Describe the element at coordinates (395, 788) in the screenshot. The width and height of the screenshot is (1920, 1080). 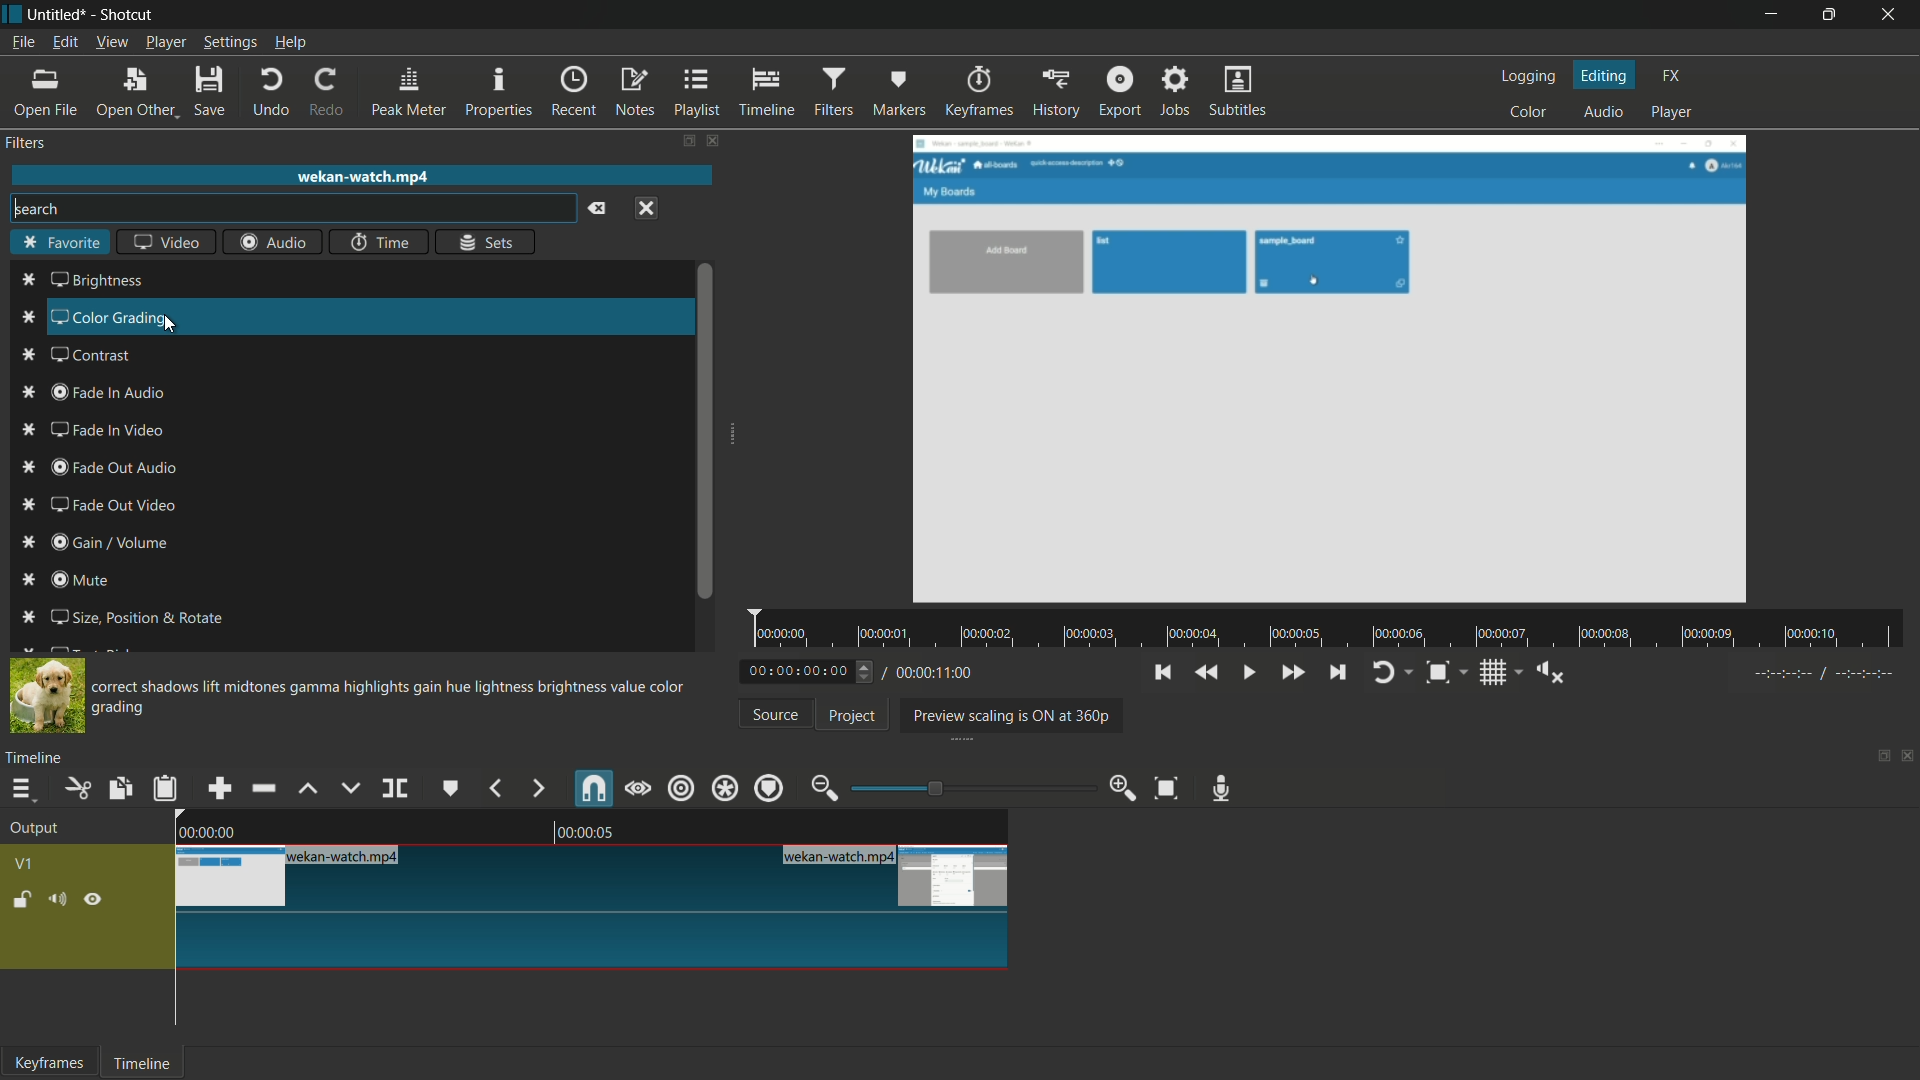
I see `split at playhead` at that location.